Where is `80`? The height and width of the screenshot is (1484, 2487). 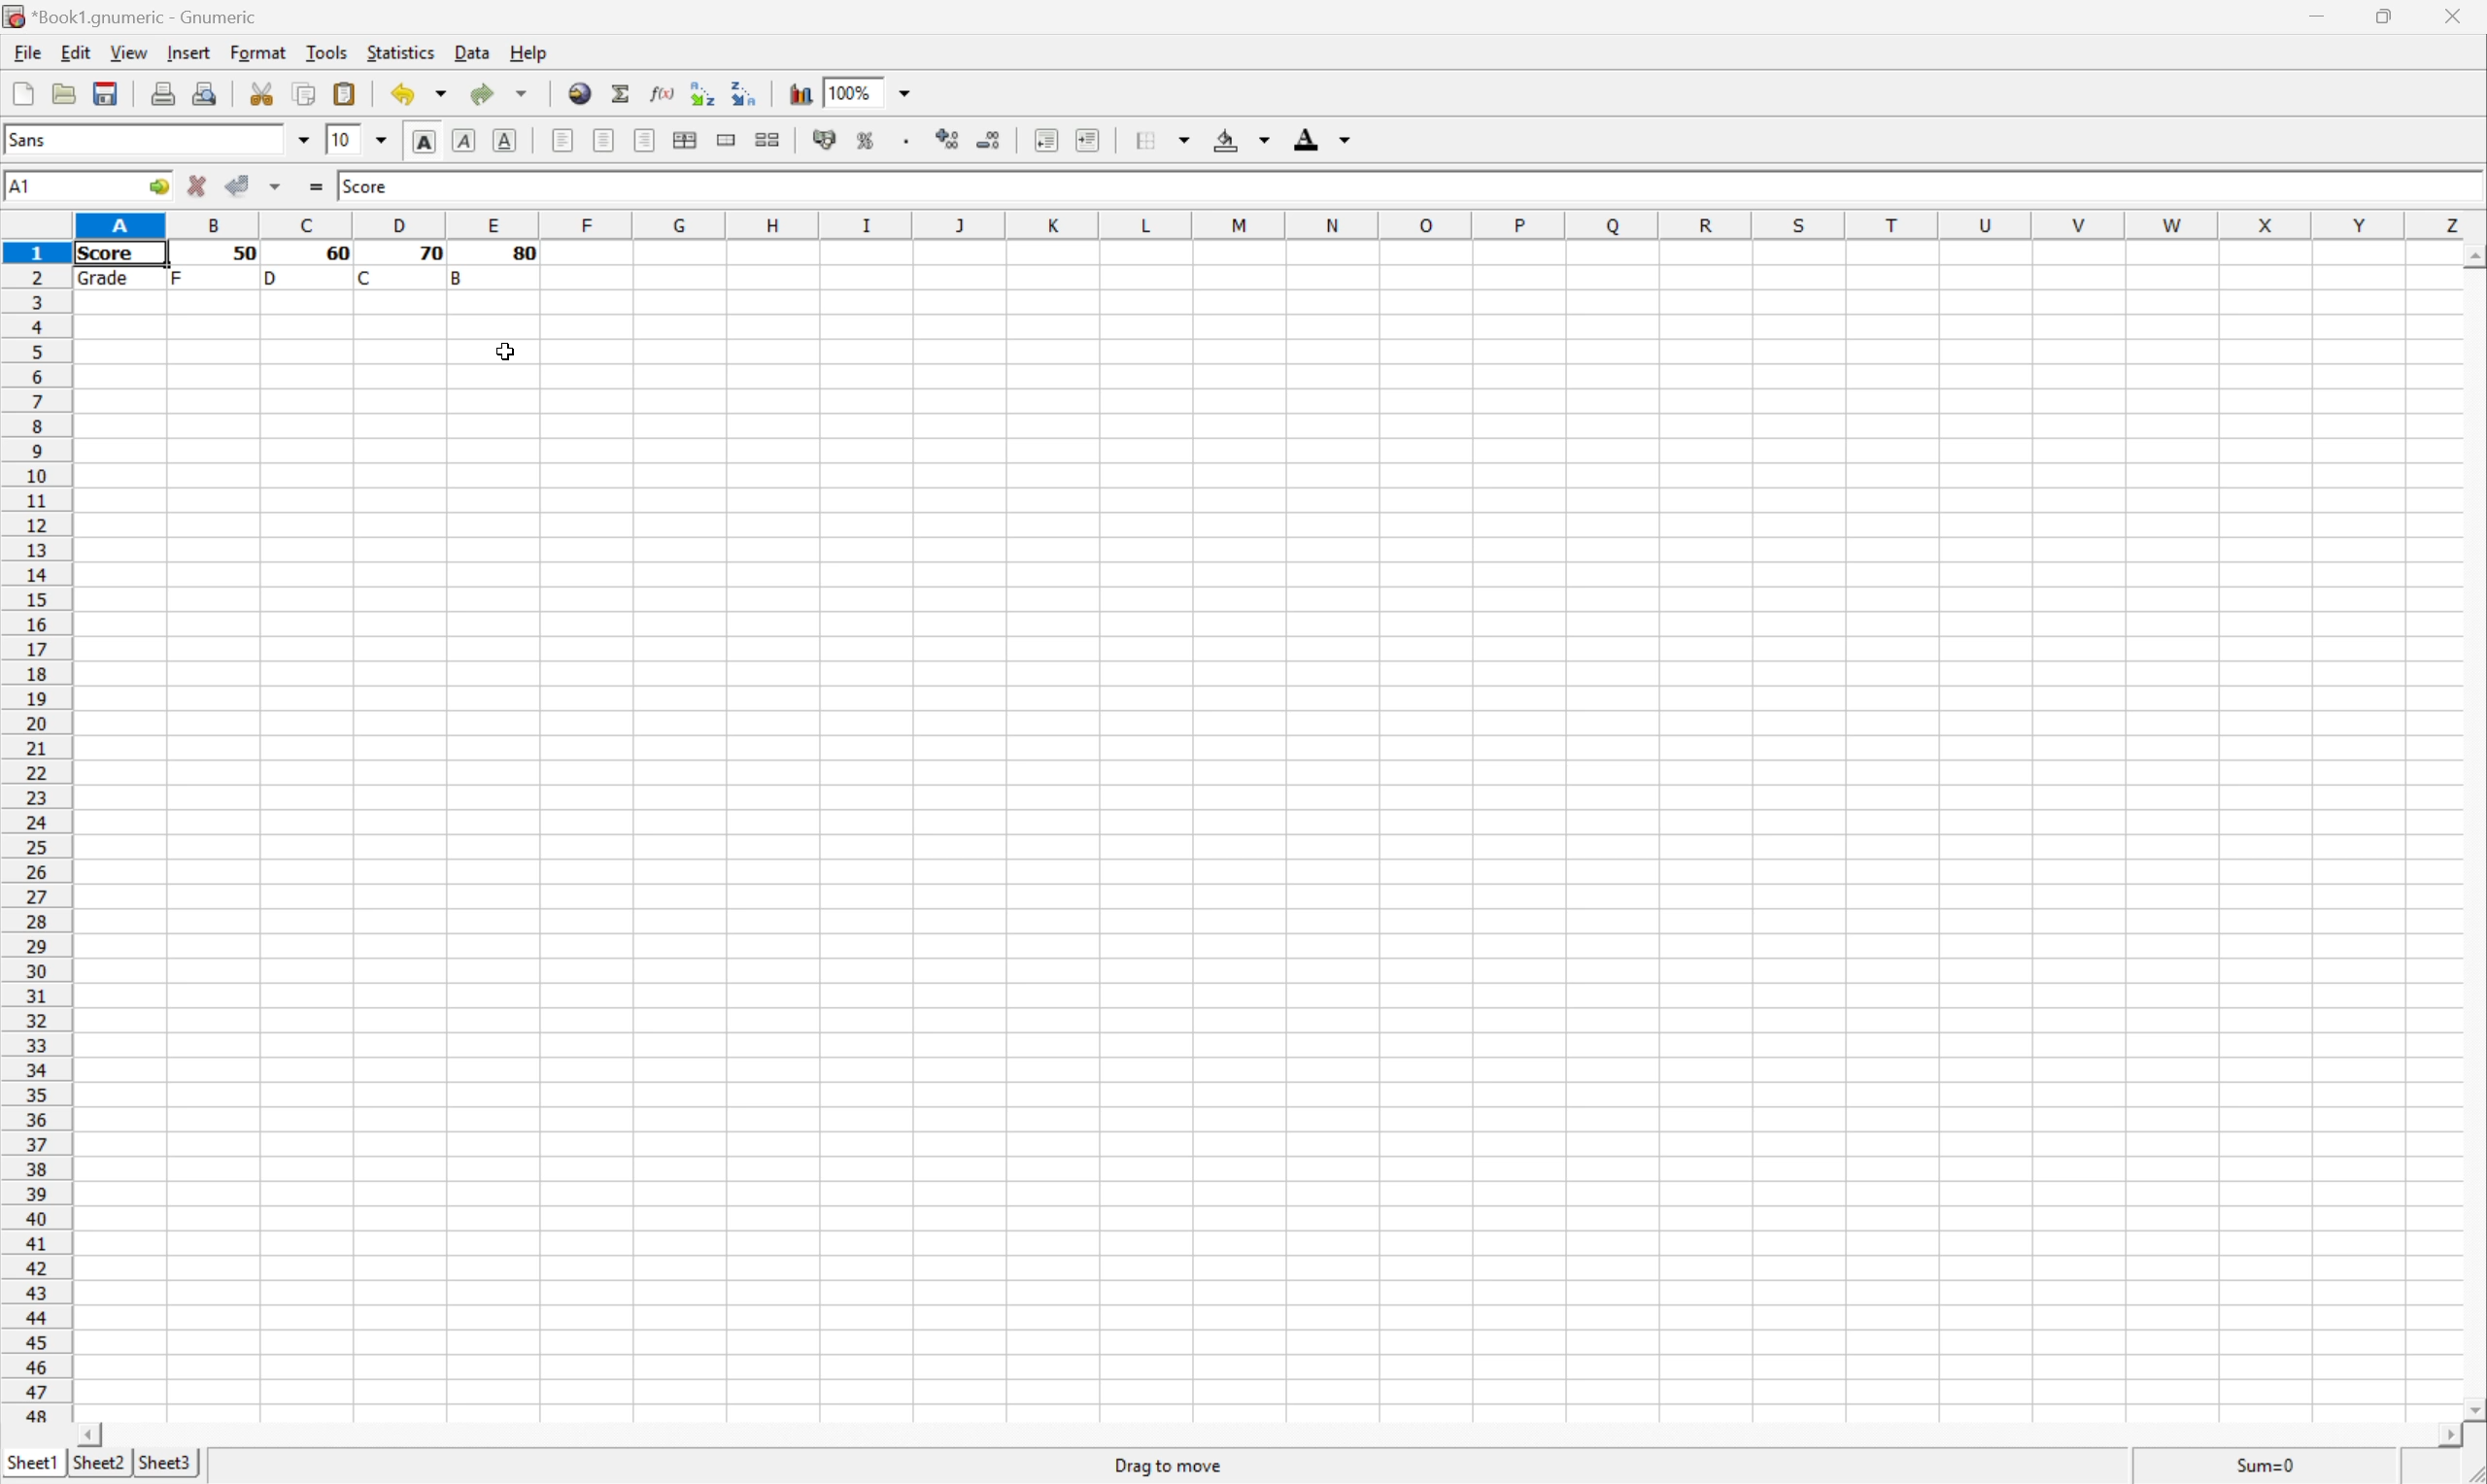 80 is located at coordinates (526, 257).